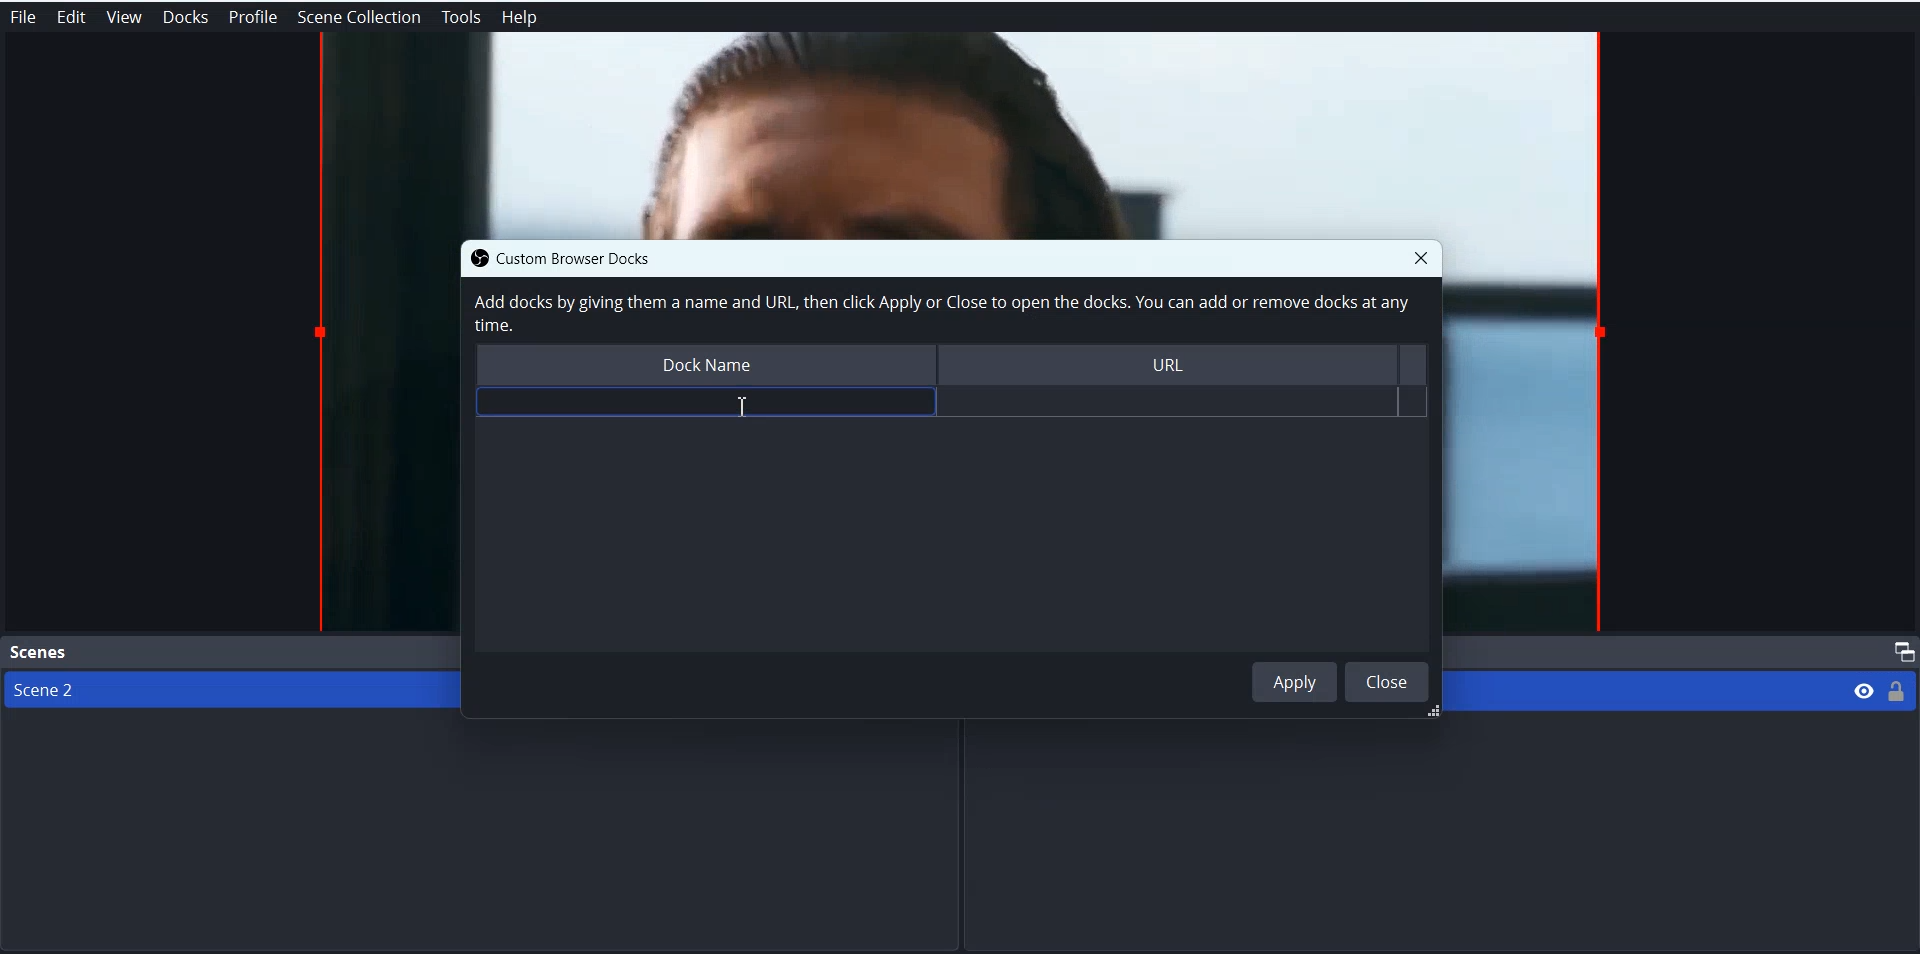 The width and height of the screenshot is (1920, 954). Describe the element at coordinates (1421, 257) in the screenshot. I see `Close` at that location.